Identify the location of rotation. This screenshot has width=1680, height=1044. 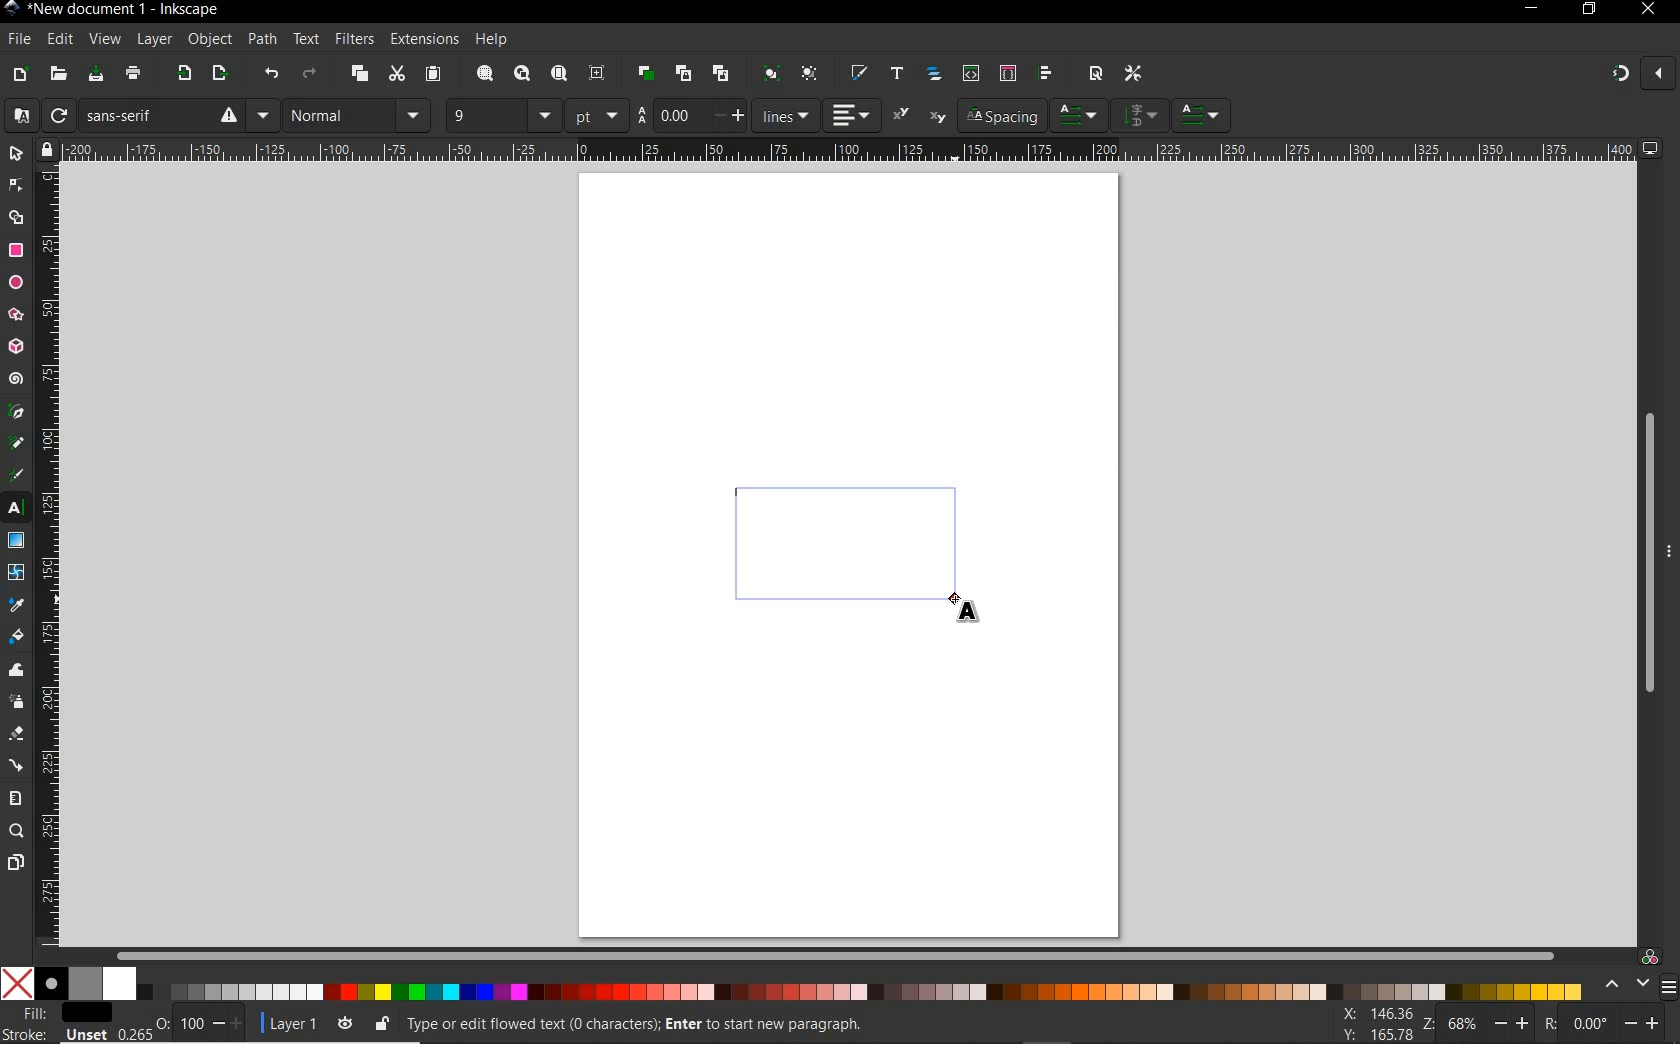
(1547, 1022).